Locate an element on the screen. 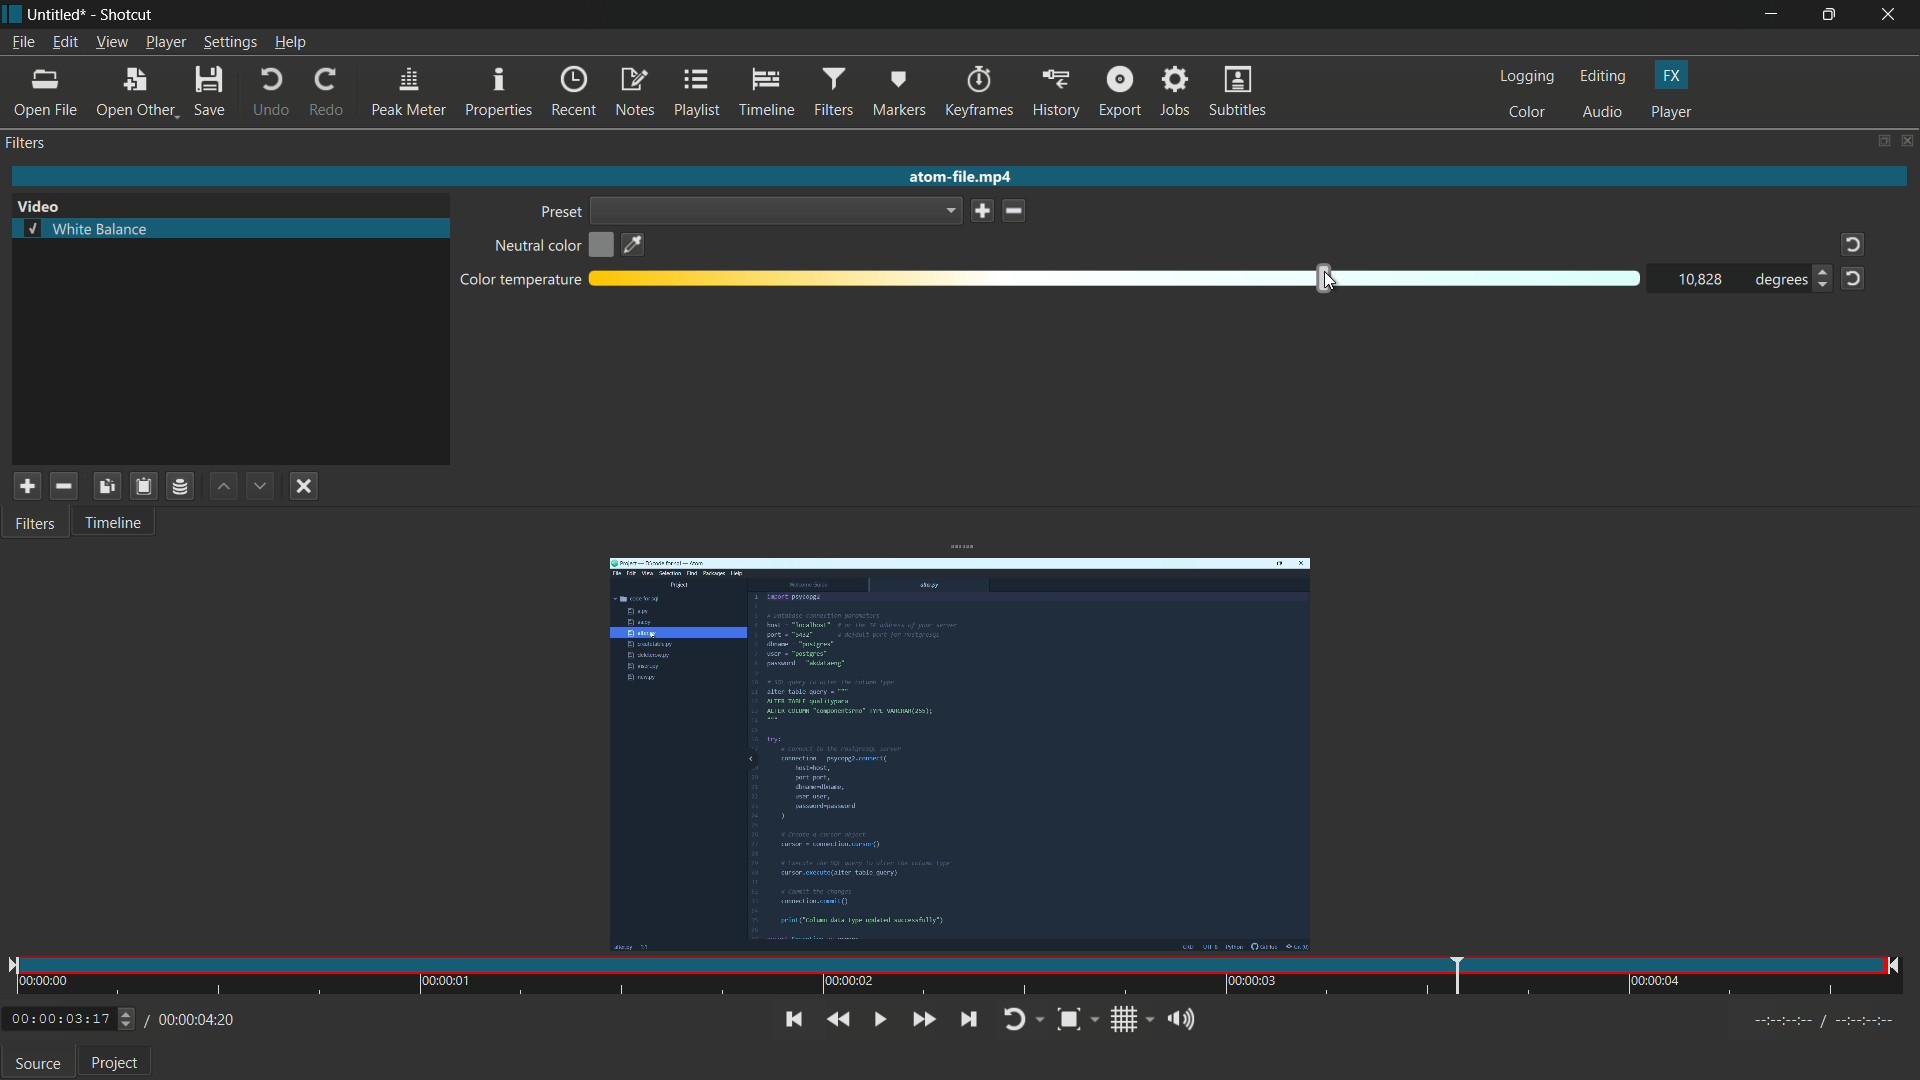 Image resolution: width=1920 pixels, height=1080 pixels. remove selected filter is located at coordinates (64, 487).